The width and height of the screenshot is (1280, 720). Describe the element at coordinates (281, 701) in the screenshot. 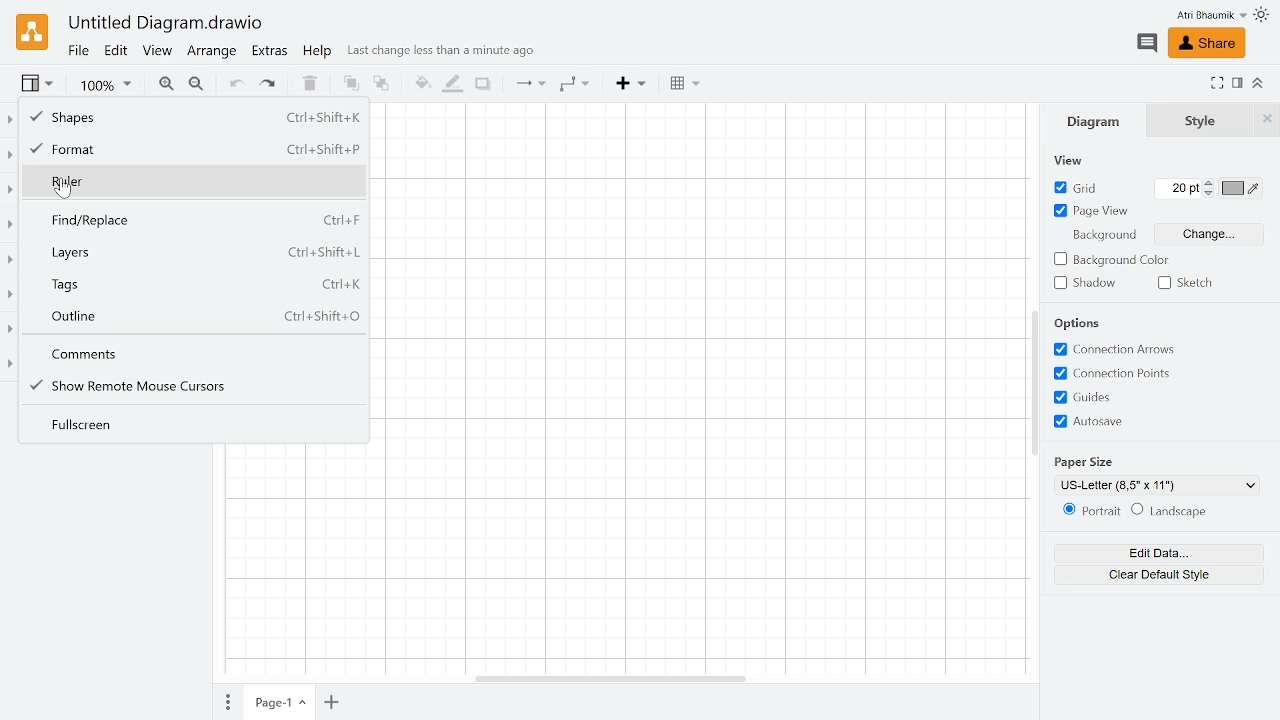

I see `Current page` at that location.